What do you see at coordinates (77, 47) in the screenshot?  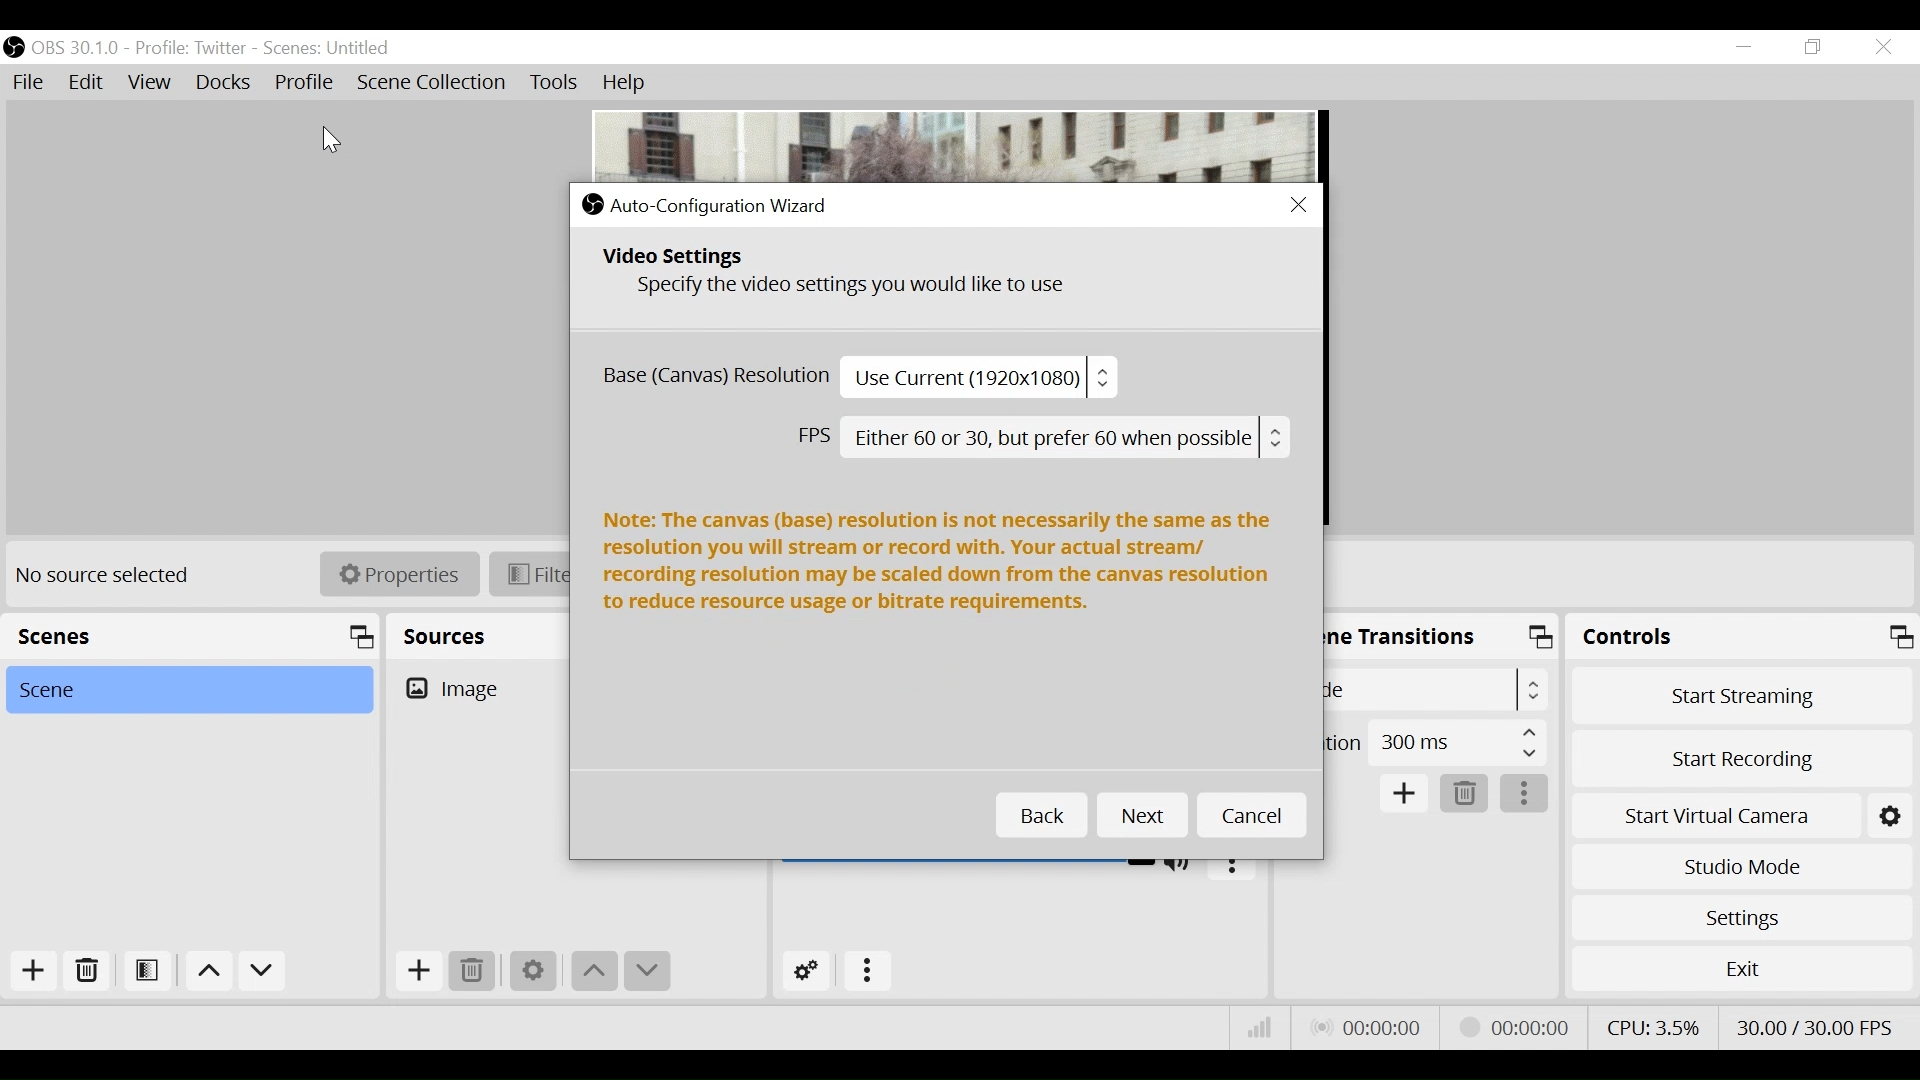 I see `OBS Version` at bounding box center [77, 47].